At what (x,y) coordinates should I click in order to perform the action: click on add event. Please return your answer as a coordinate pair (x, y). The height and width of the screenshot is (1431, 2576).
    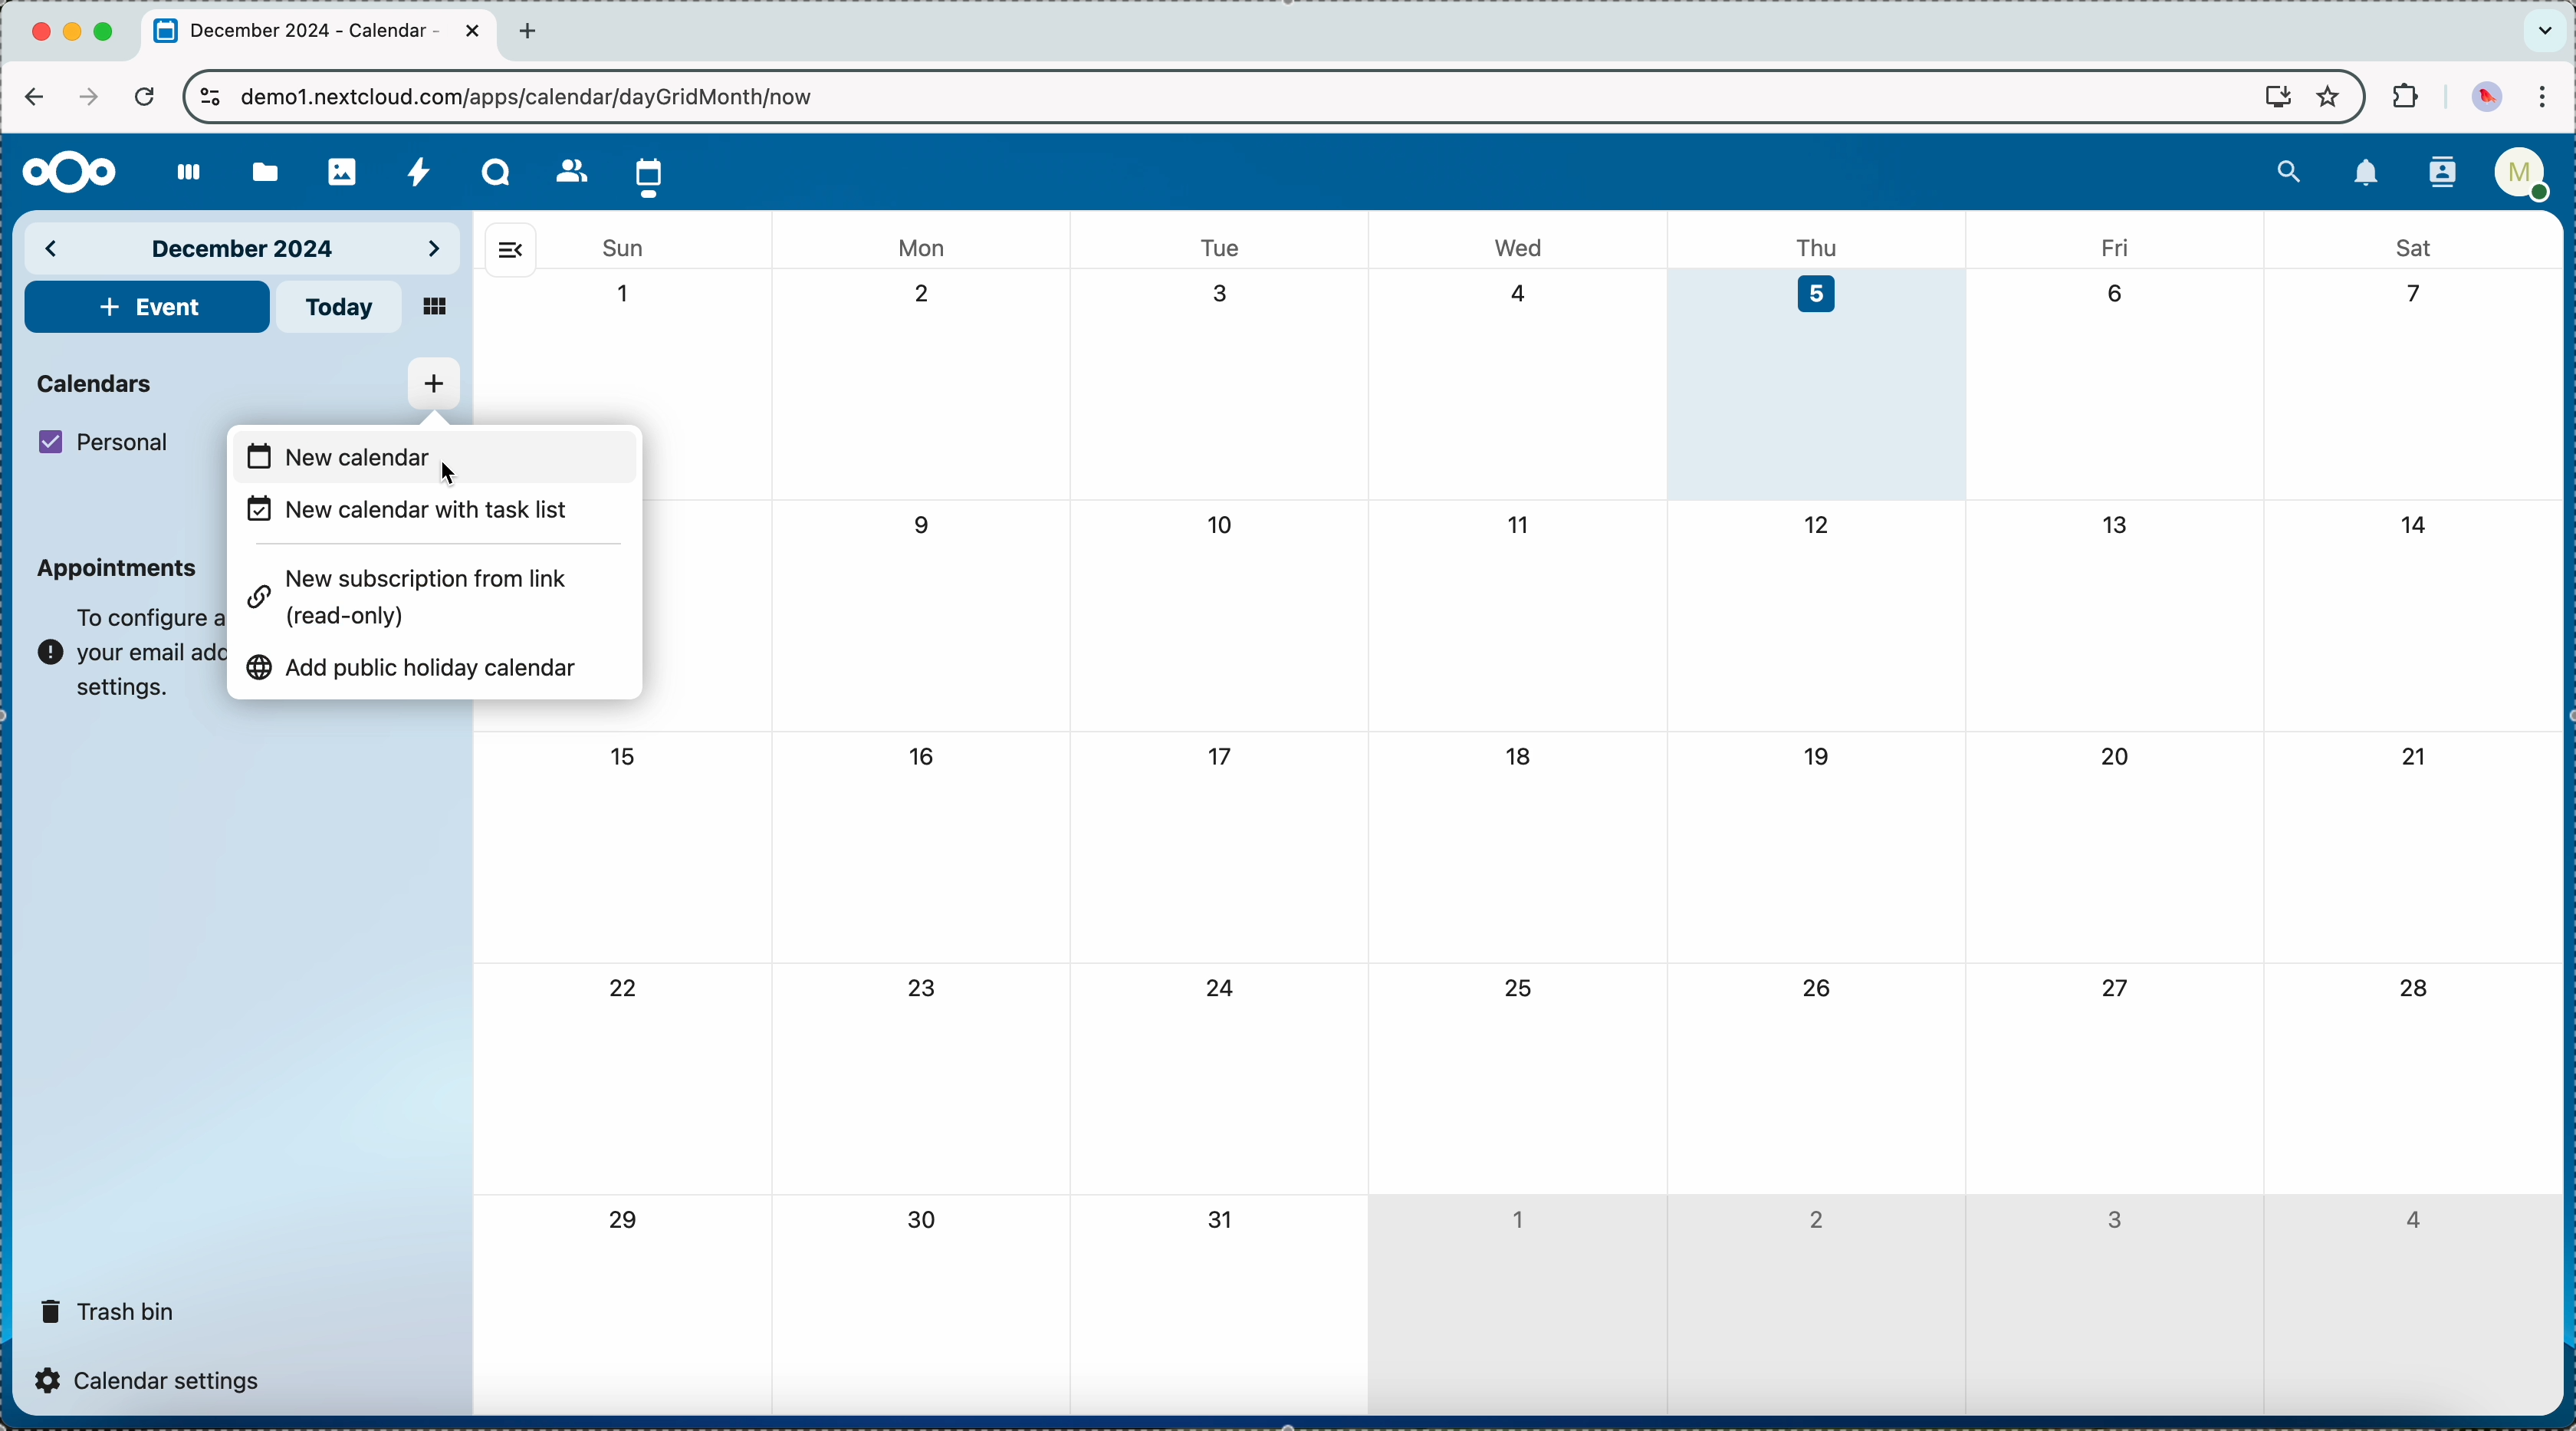
    Looking at the image, I should click on (146, 307).